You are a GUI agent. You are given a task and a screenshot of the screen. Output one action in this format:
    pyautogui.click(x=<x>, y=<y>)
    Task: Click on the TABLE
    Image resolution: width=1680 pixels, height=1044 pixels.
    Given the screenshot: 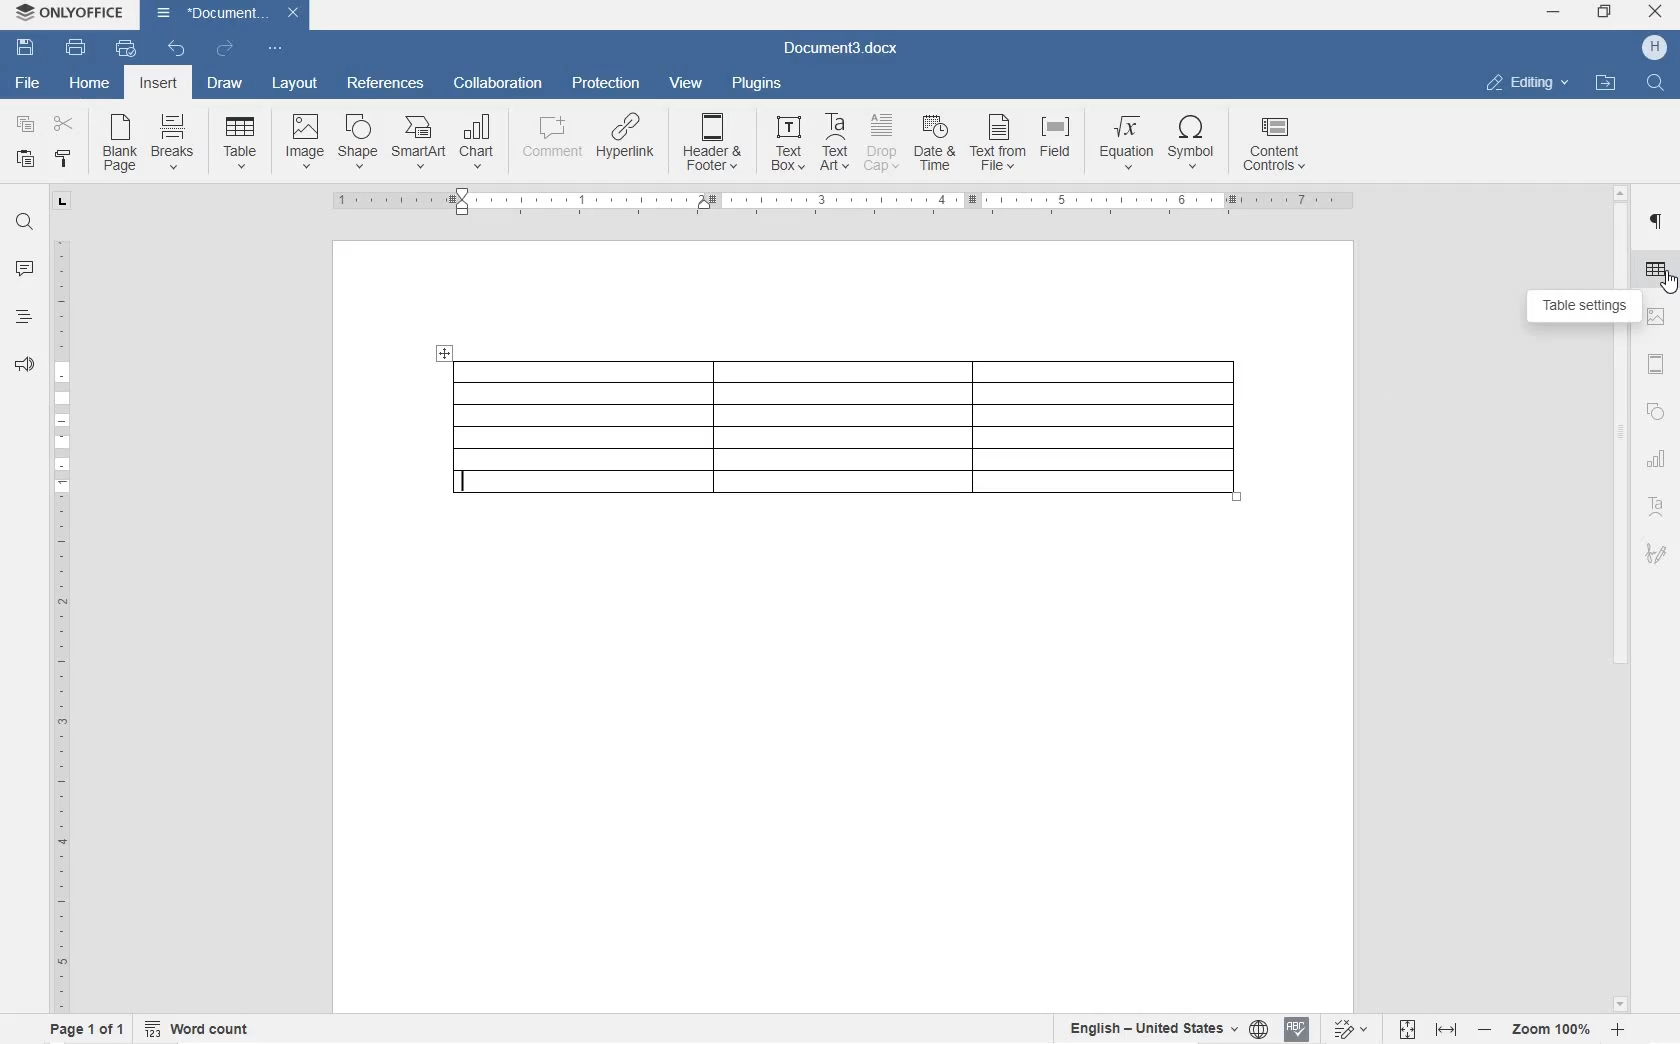 What is the action you would take?
    pyautogui.click(x=849, y=429)
    